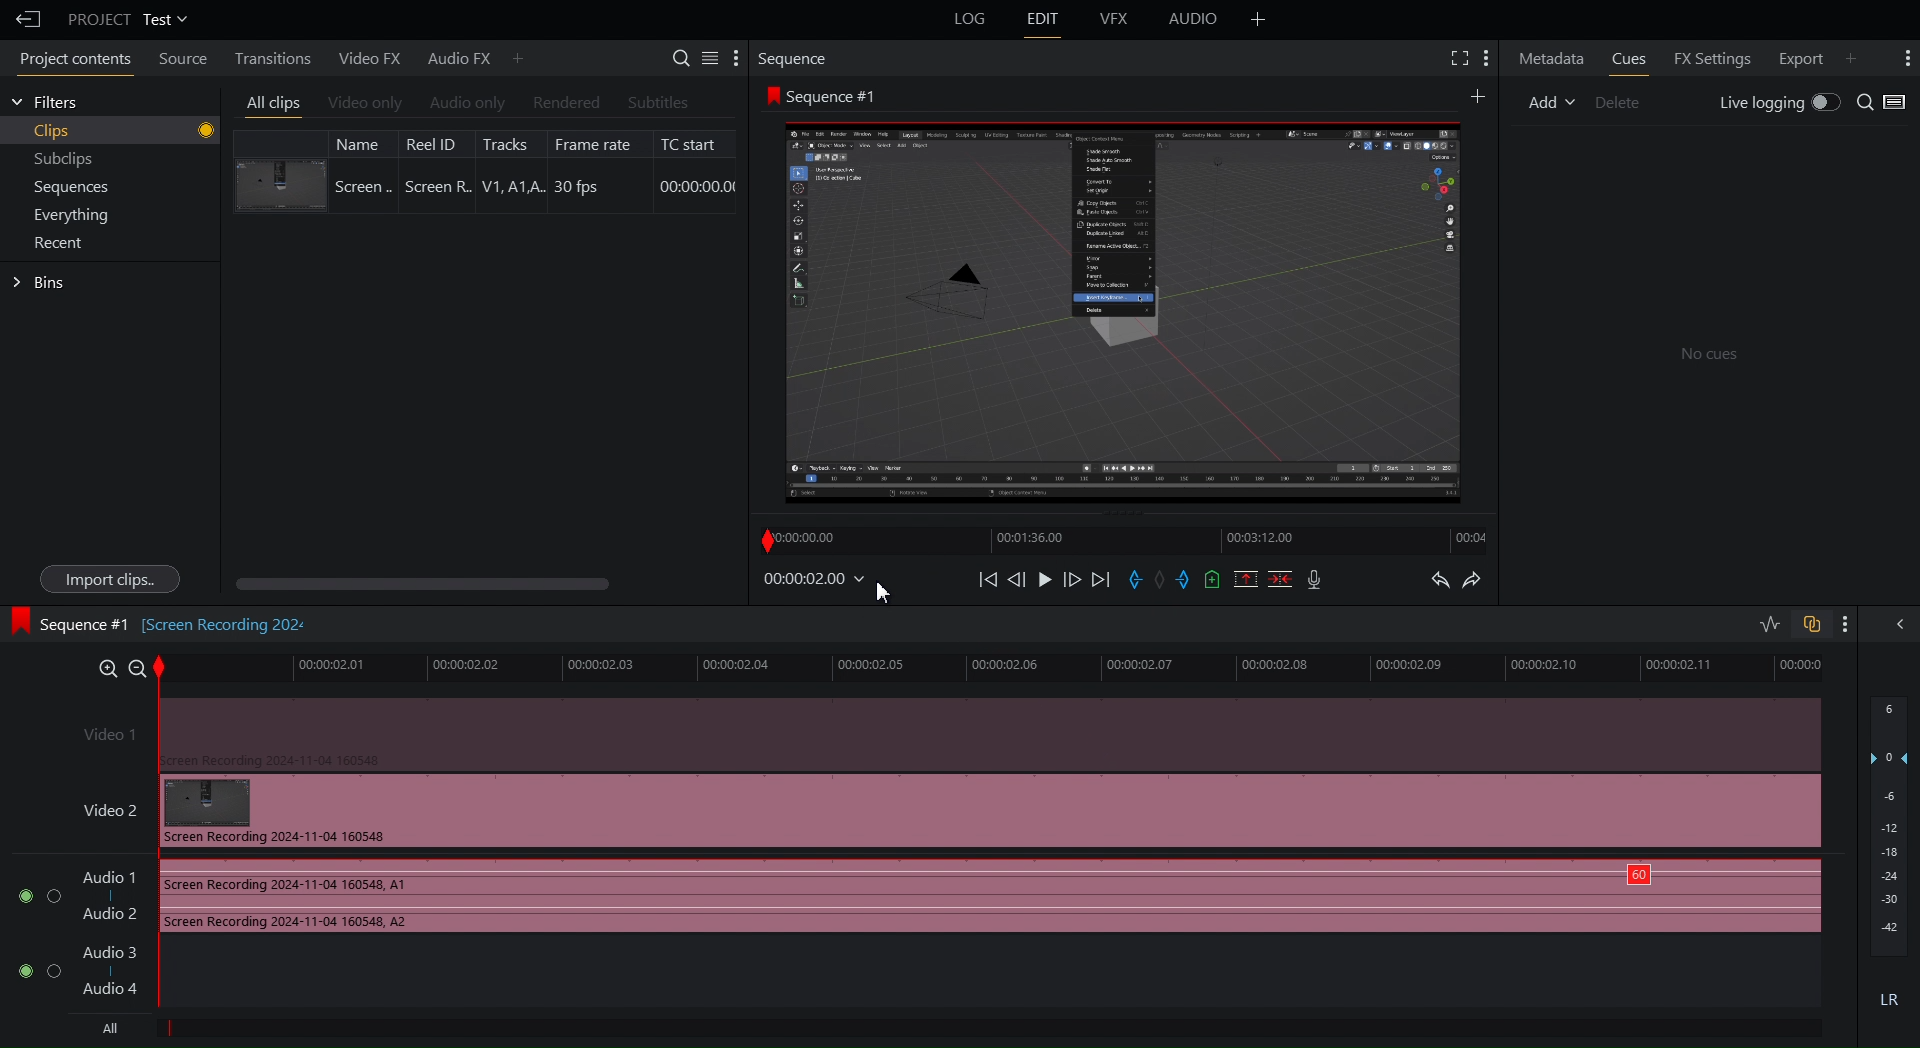  What do you see at coordinates (162, 621) in the screenshot?
I see `Sequence #1 [Screen Recording 202` at bounding box center [162, 621].